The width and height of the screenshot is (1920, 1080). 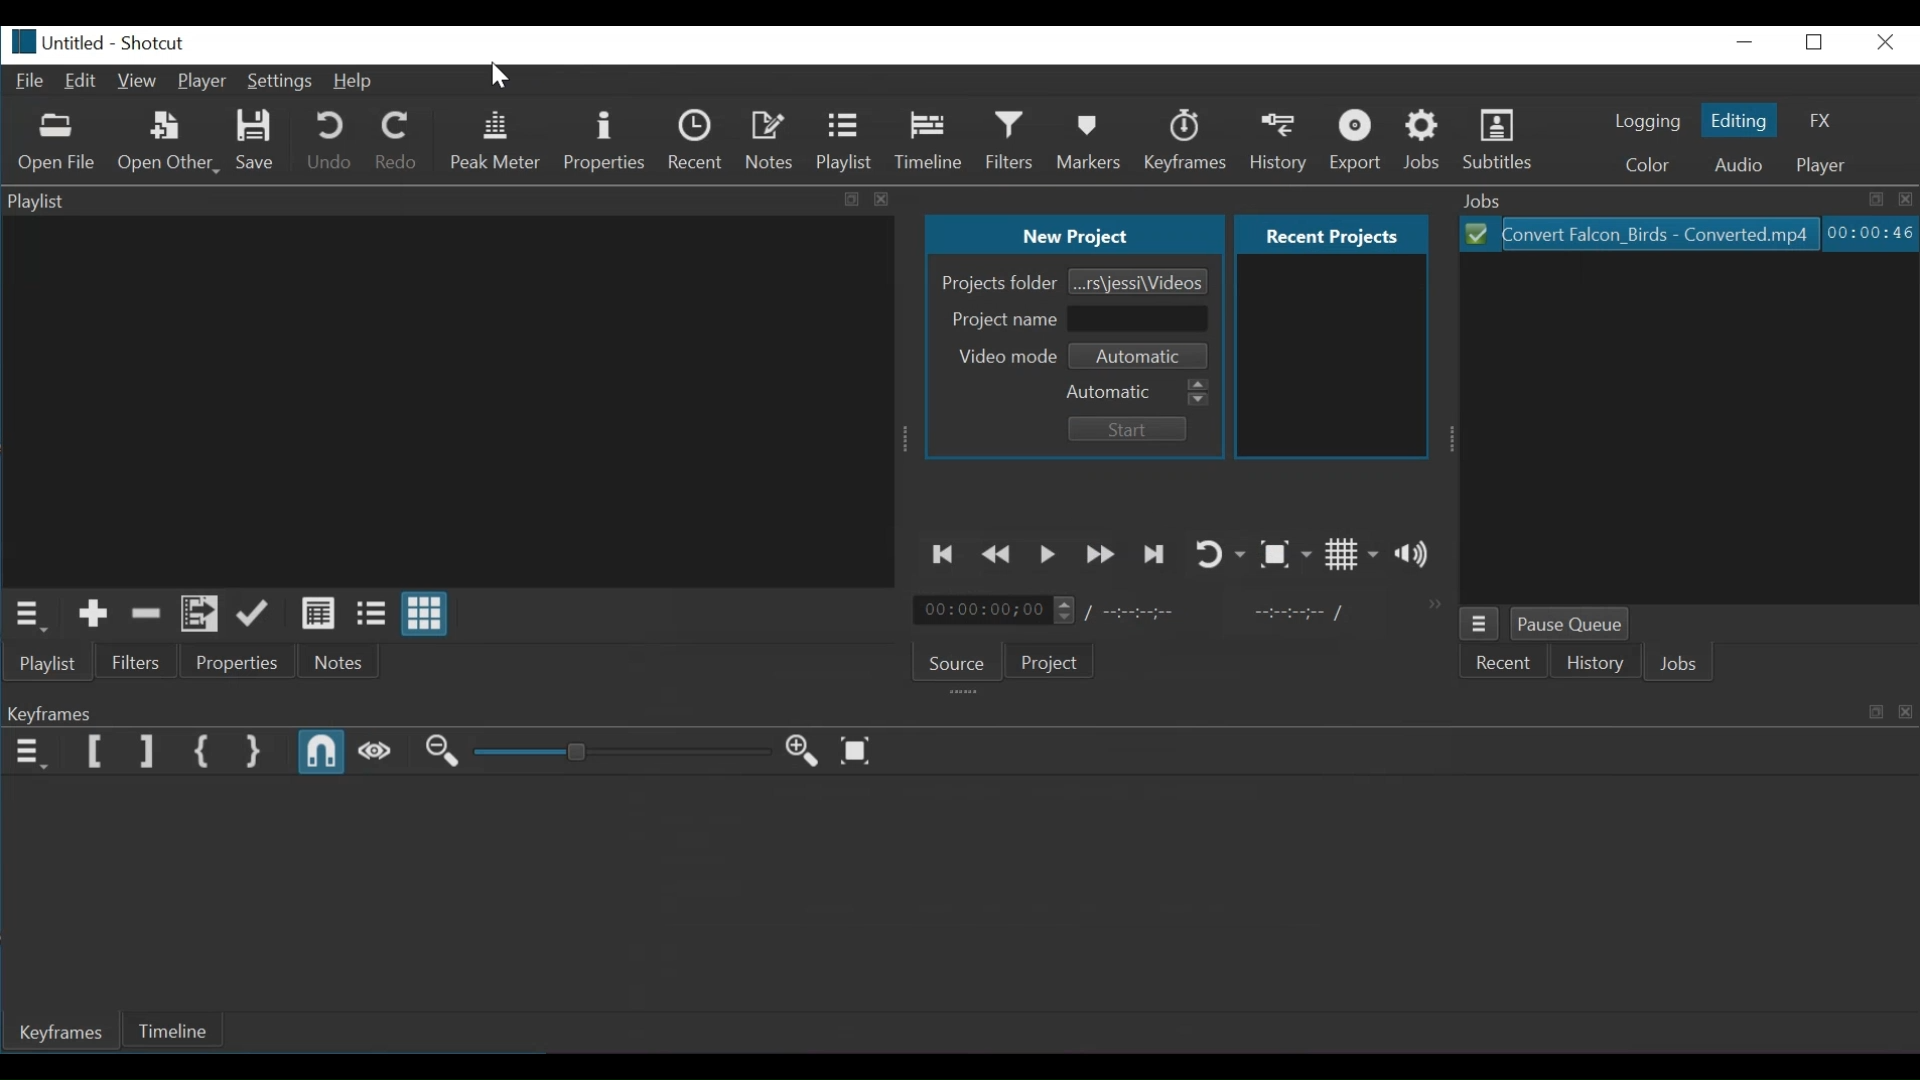 What do you see at coordinates (425, 613) in the screenshot?
I see `View as icons` at bounding box center [425, 613].